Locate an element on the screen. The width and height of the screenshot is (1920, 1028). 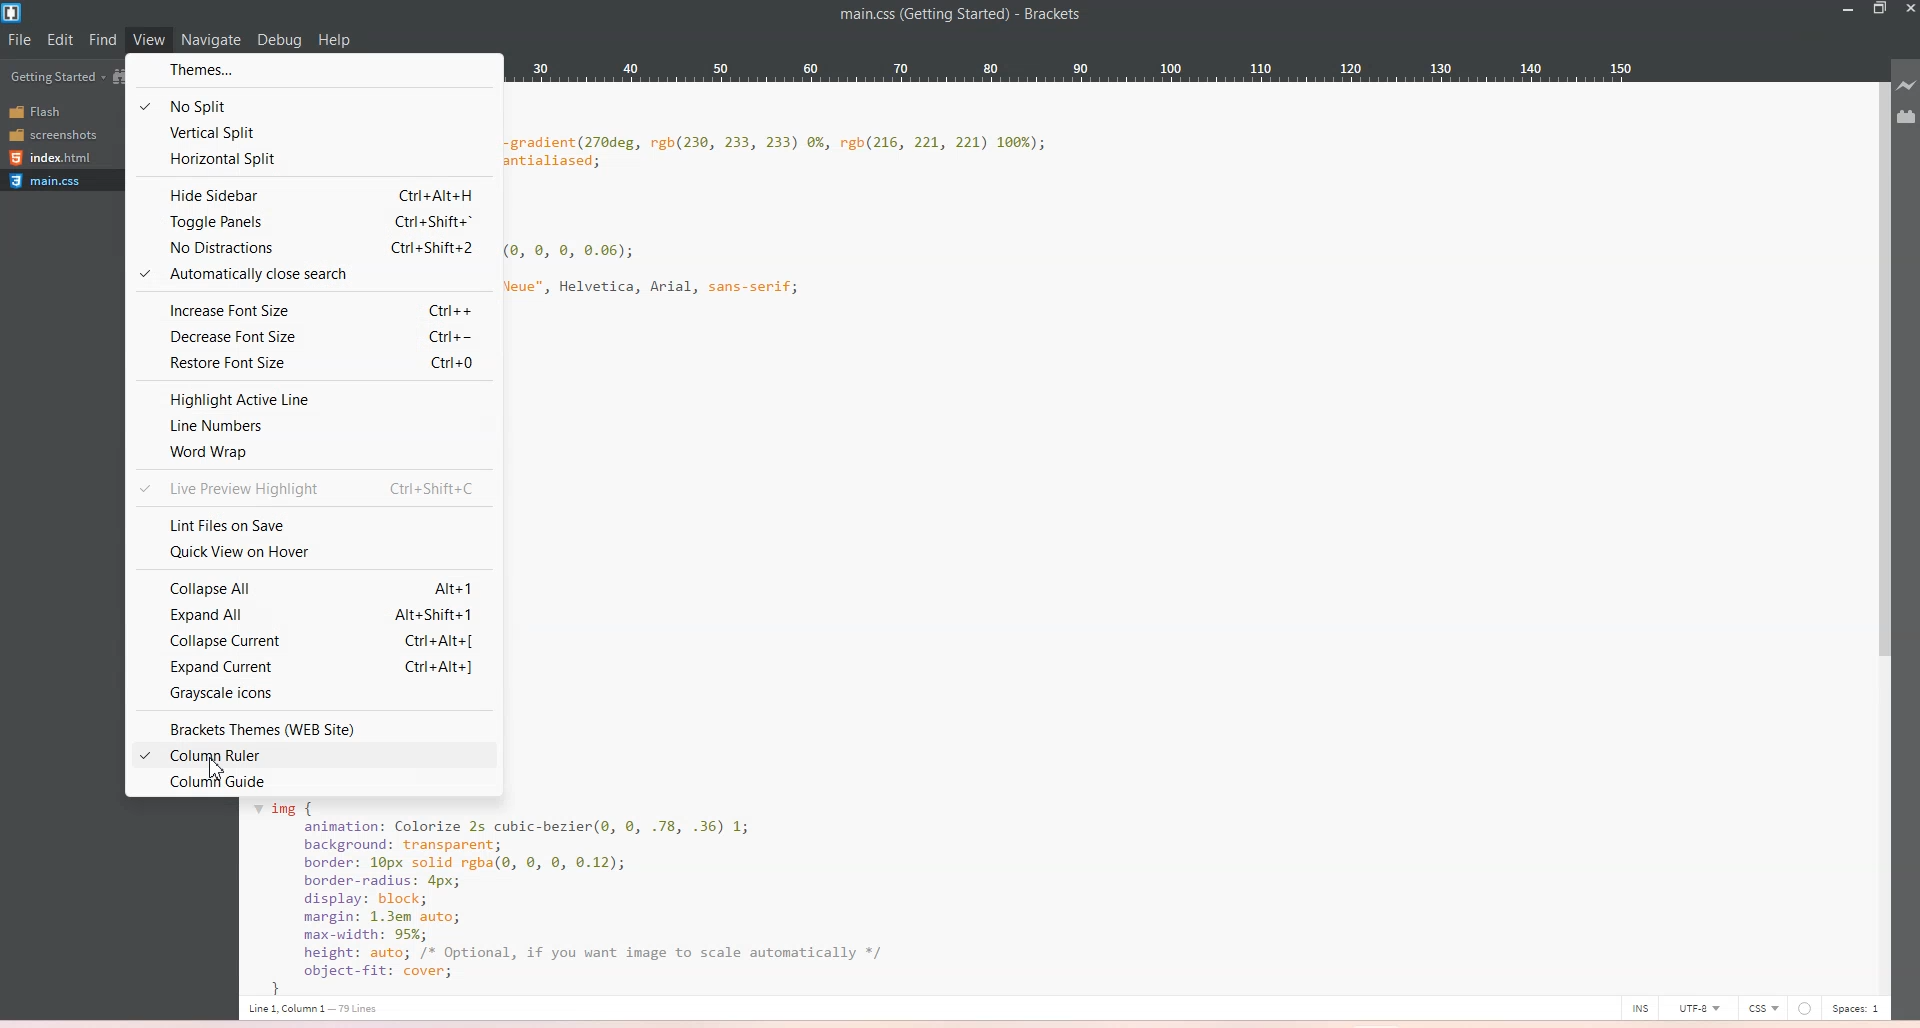
Restore Font size is located at coordinates (313, 363).